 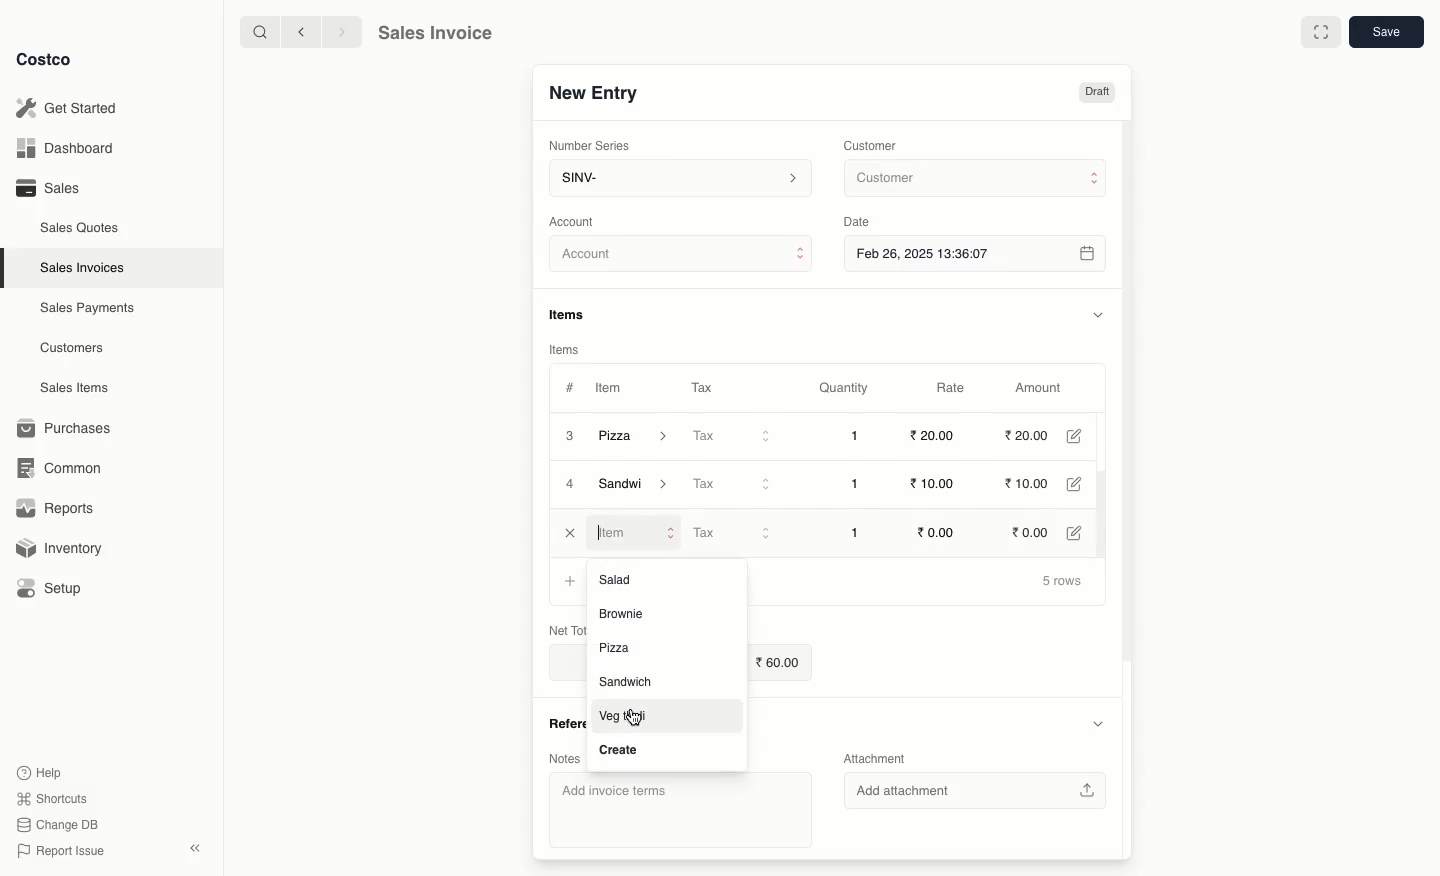 What do you see at coordinates (862, 222) in the screenshot?
I see `Date` at bounding box center [862, 222].